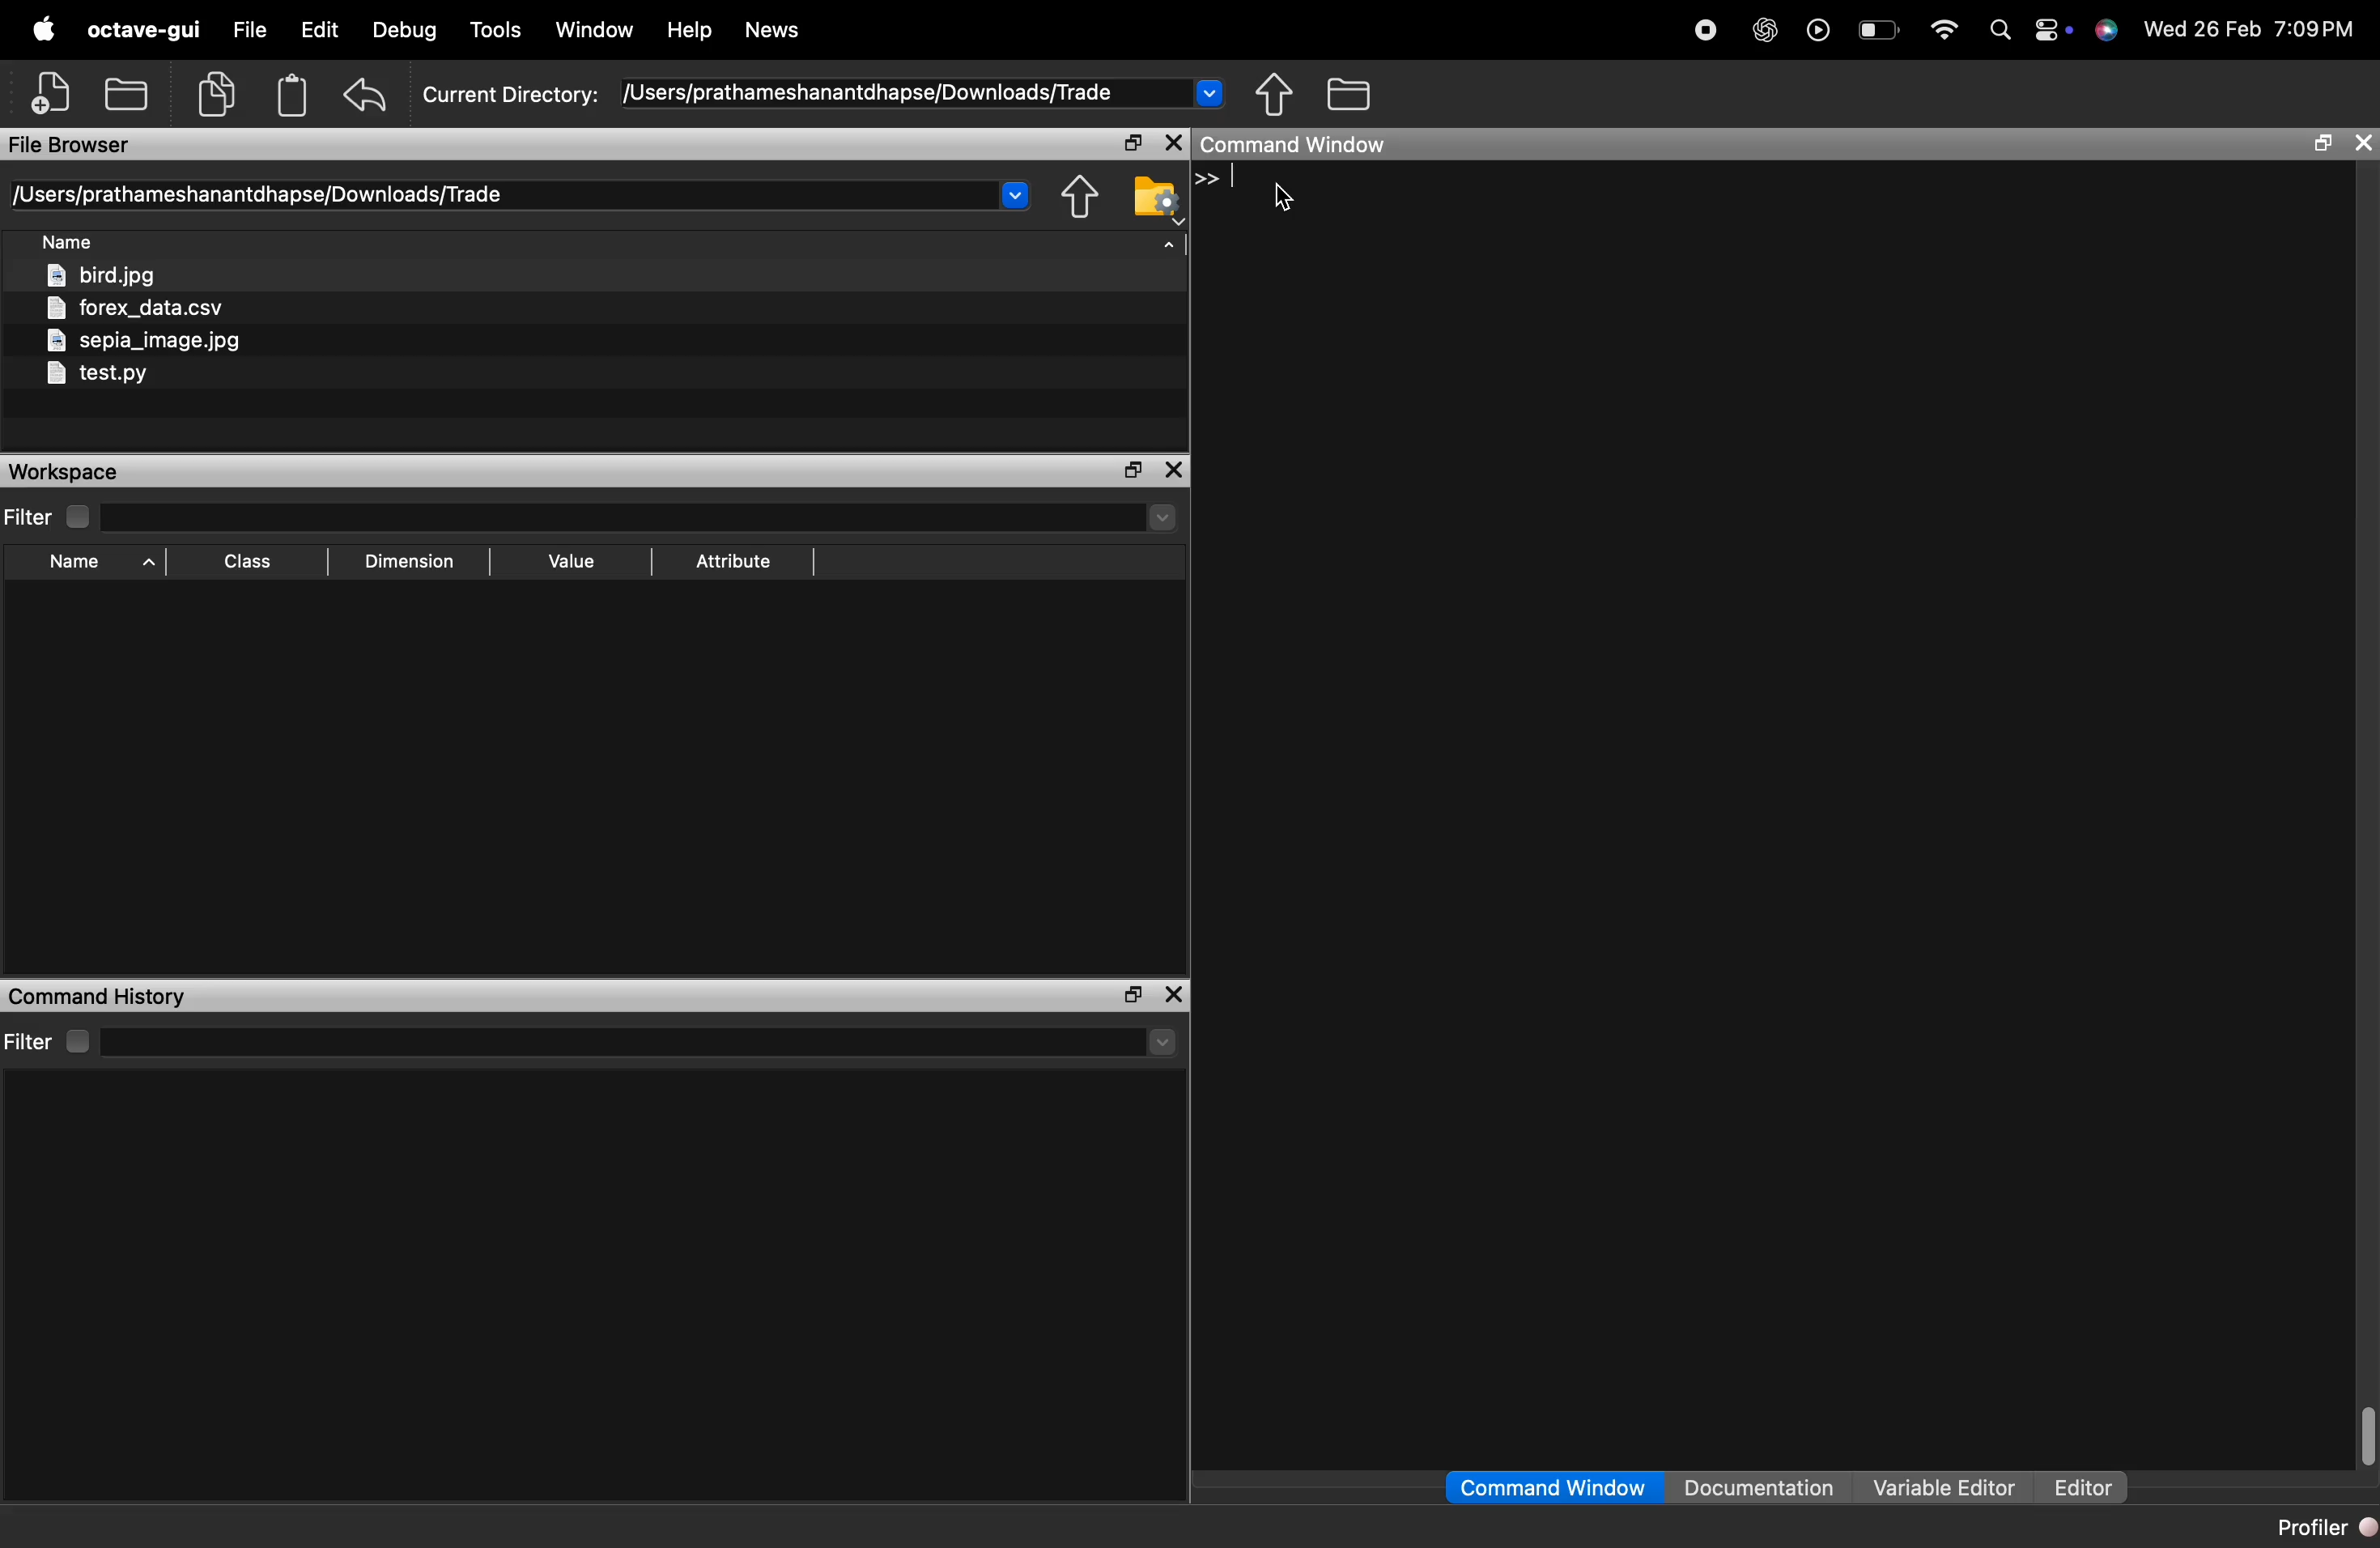  Describe the element at coordinates (1322, 145) in the screenshot. I see `command window` at that location.